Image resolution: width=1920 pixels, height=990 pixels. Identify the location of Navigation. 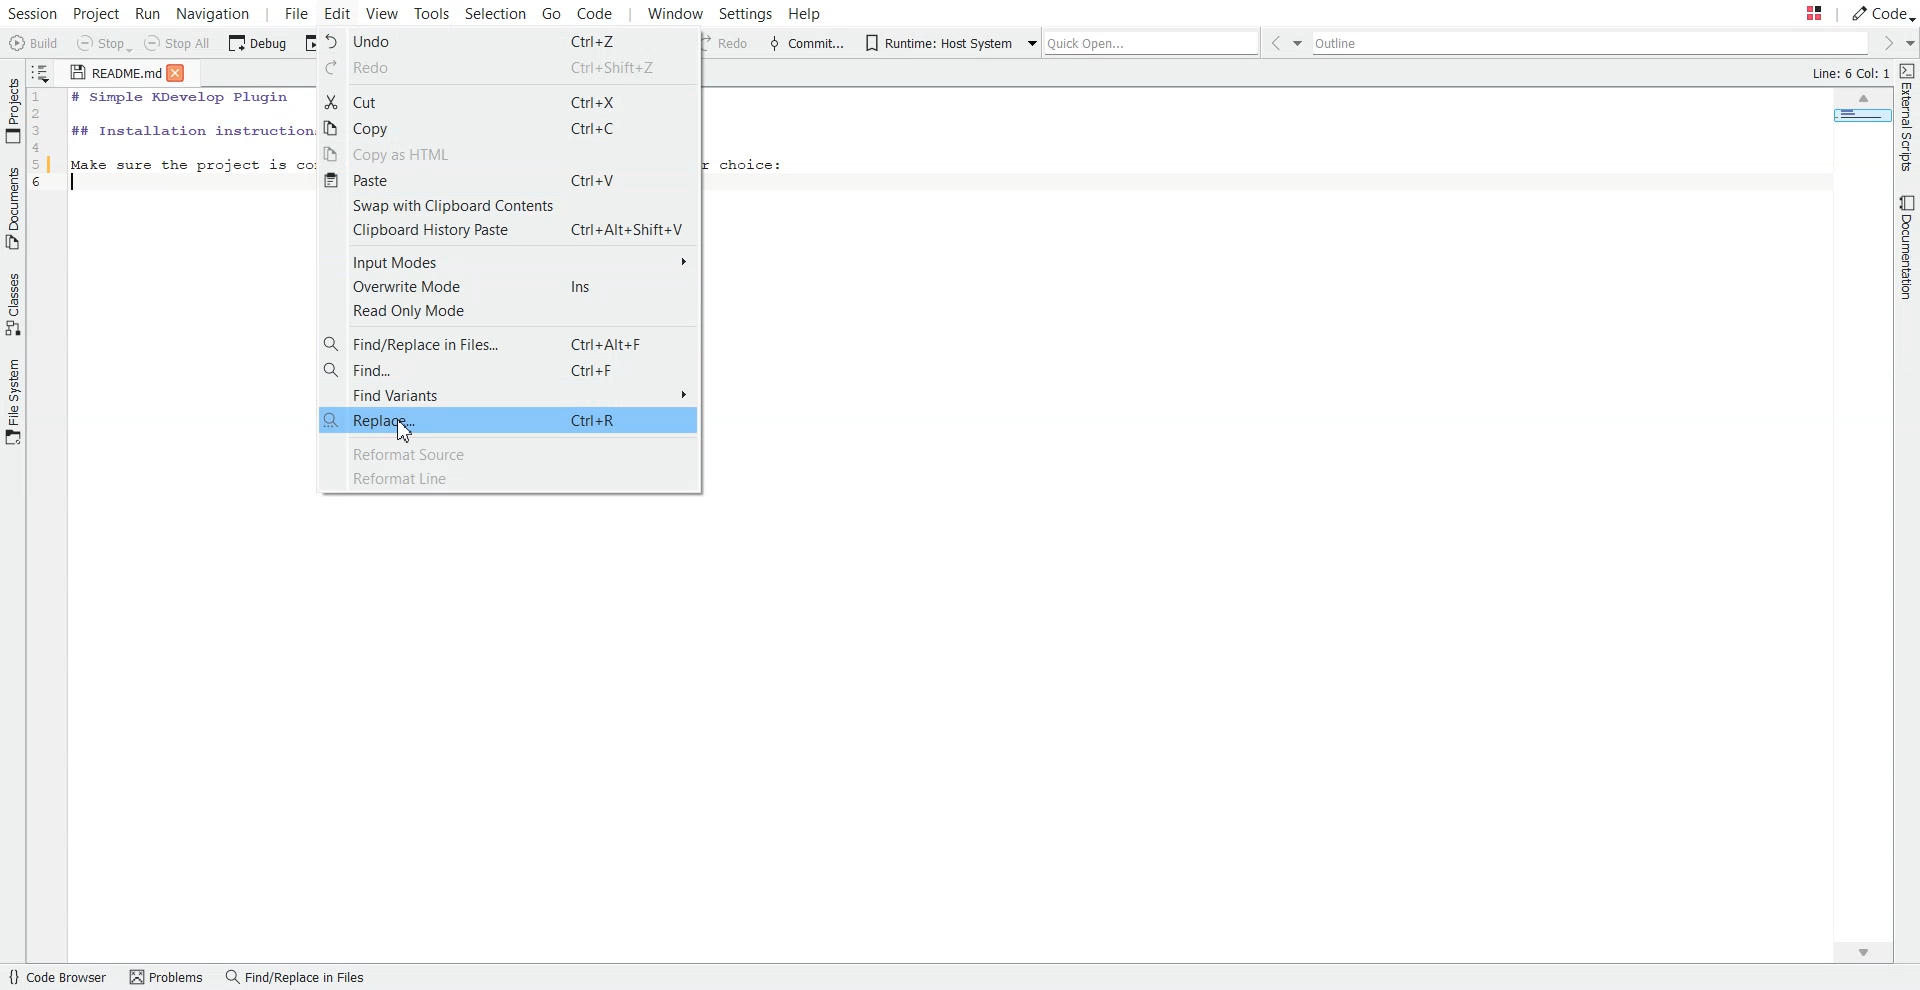
(215, 13).